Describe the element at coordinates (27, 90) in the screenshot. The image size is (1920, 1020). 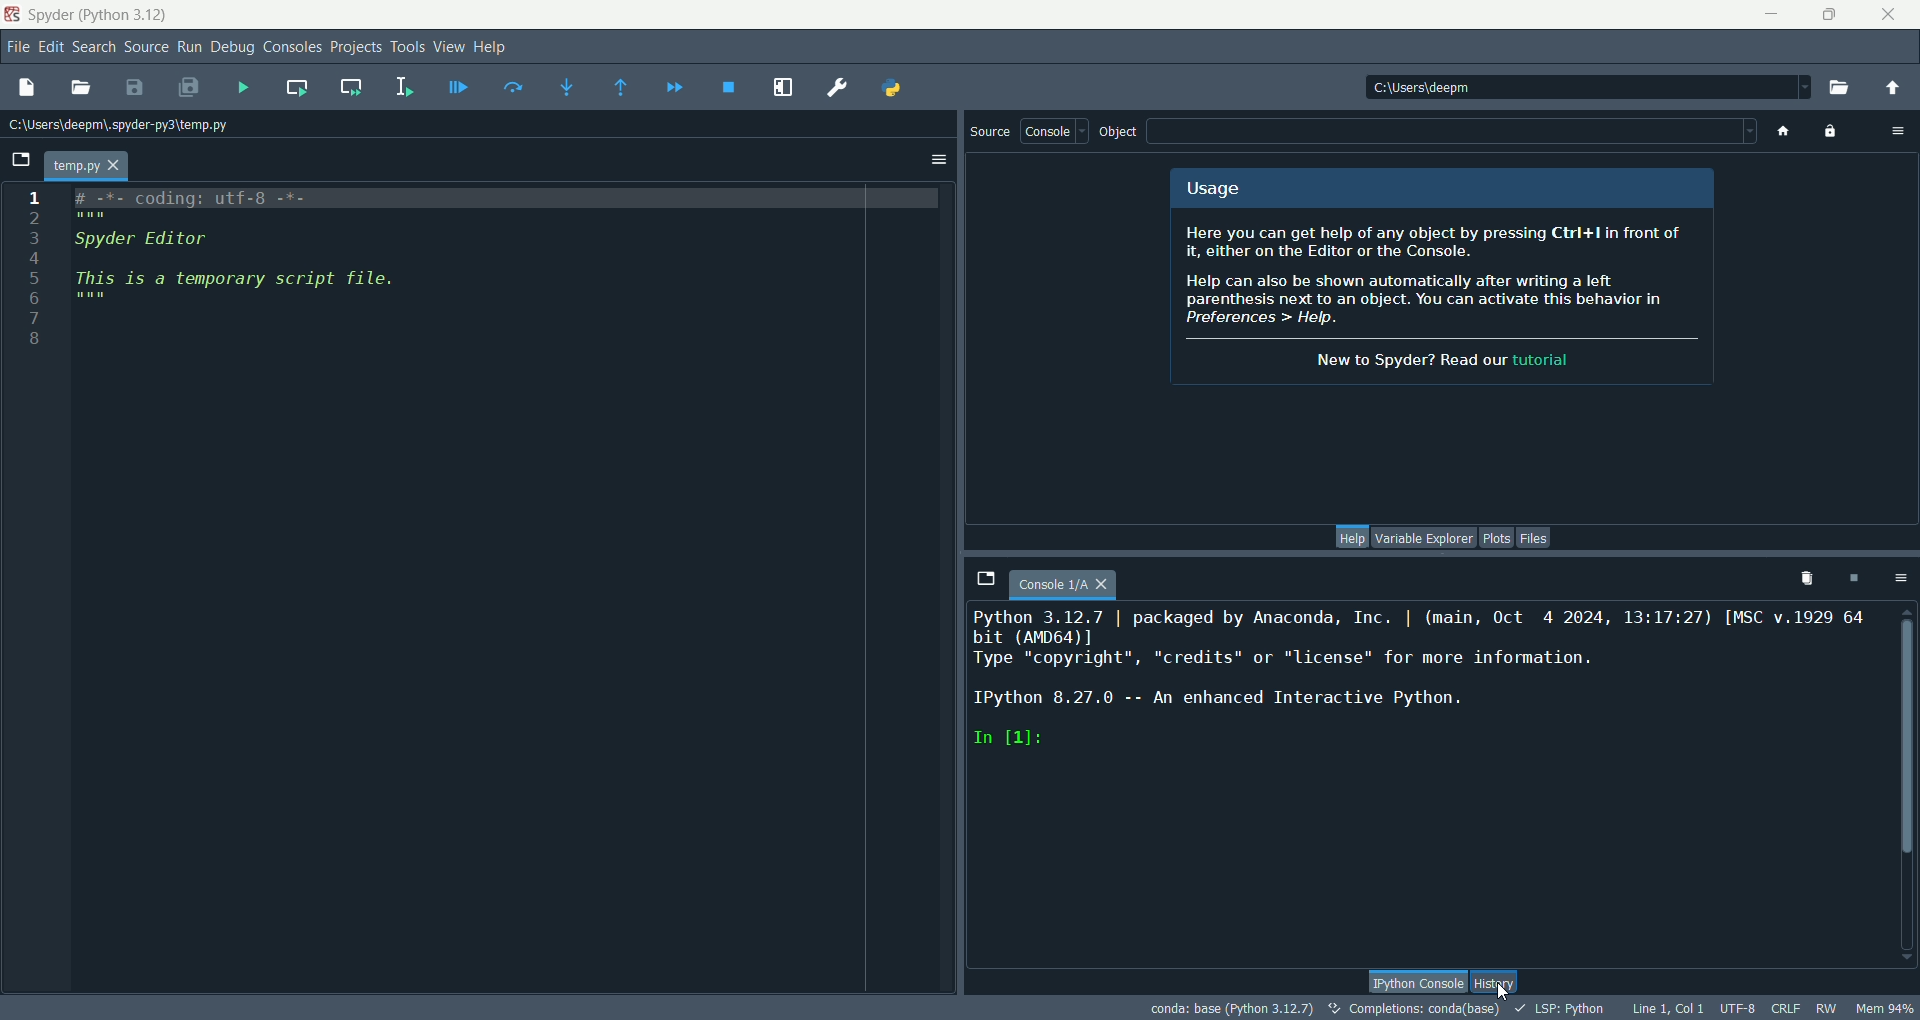
I see `new` at that location.